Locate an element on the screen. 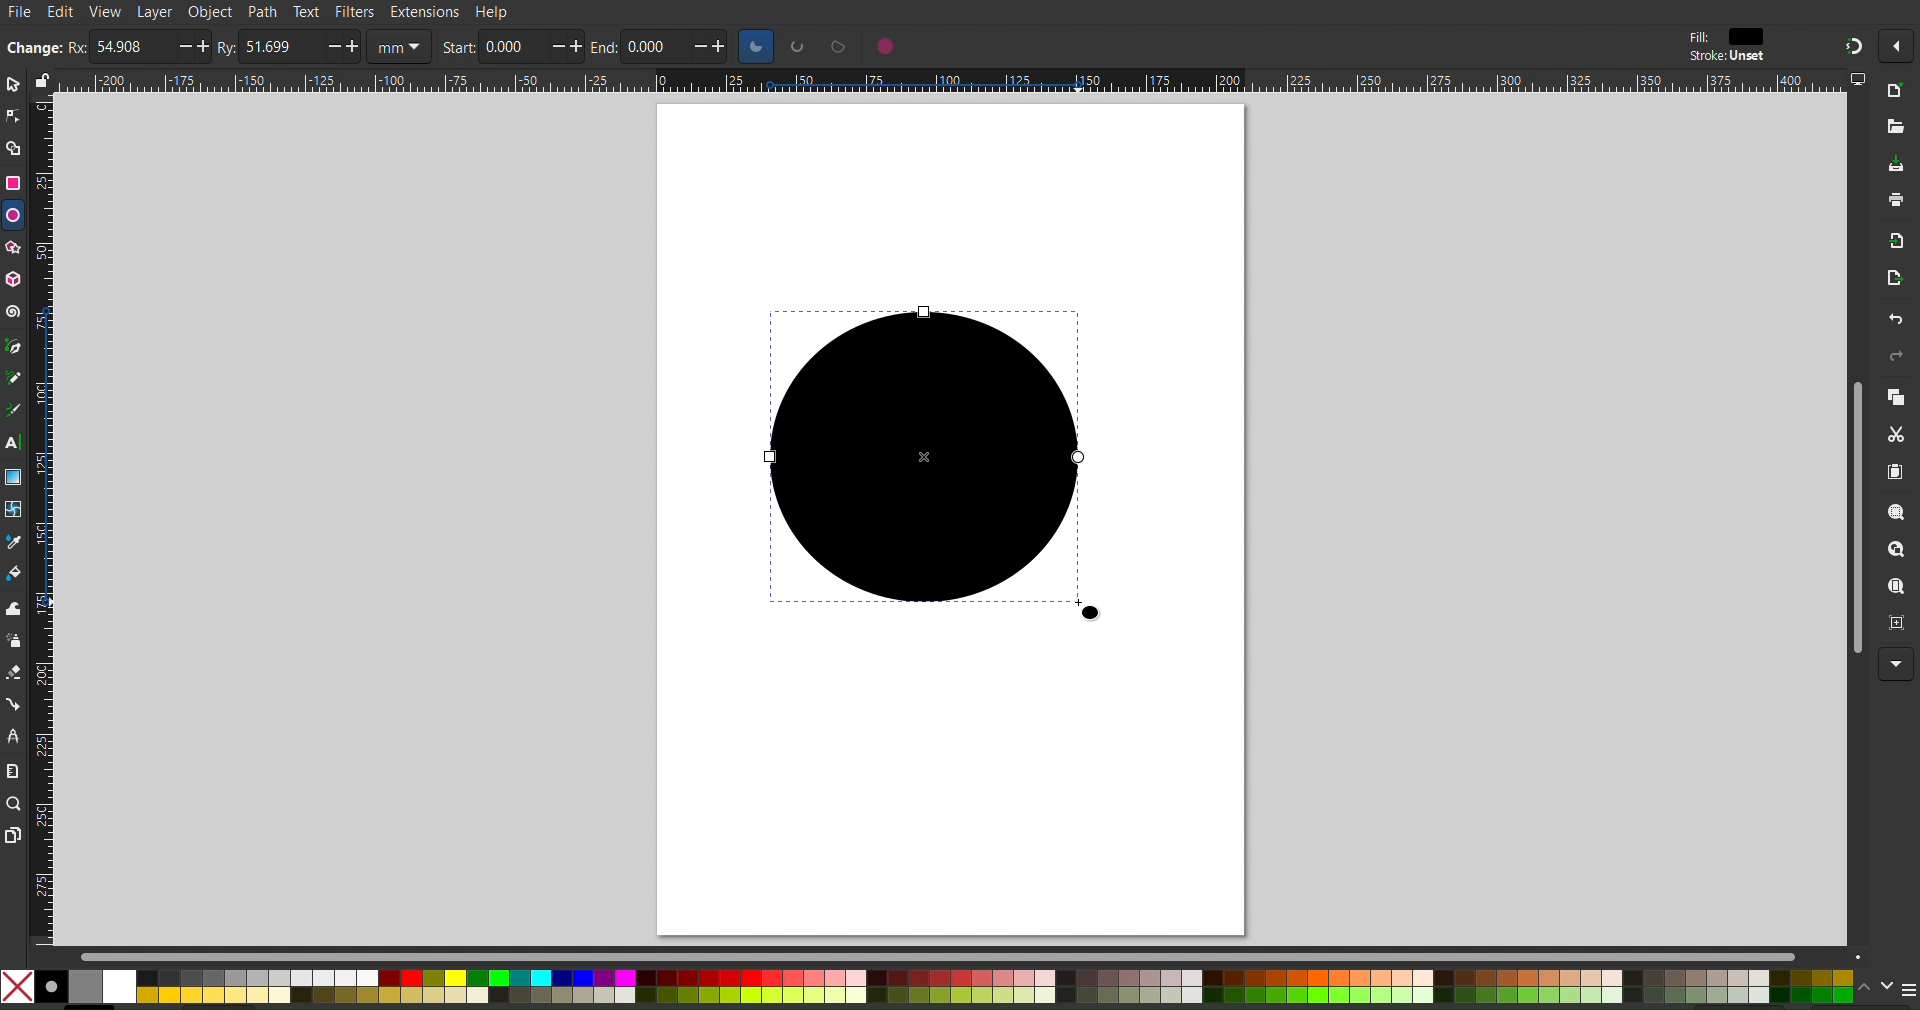  Ellipse is located at coordinates (14, 216).